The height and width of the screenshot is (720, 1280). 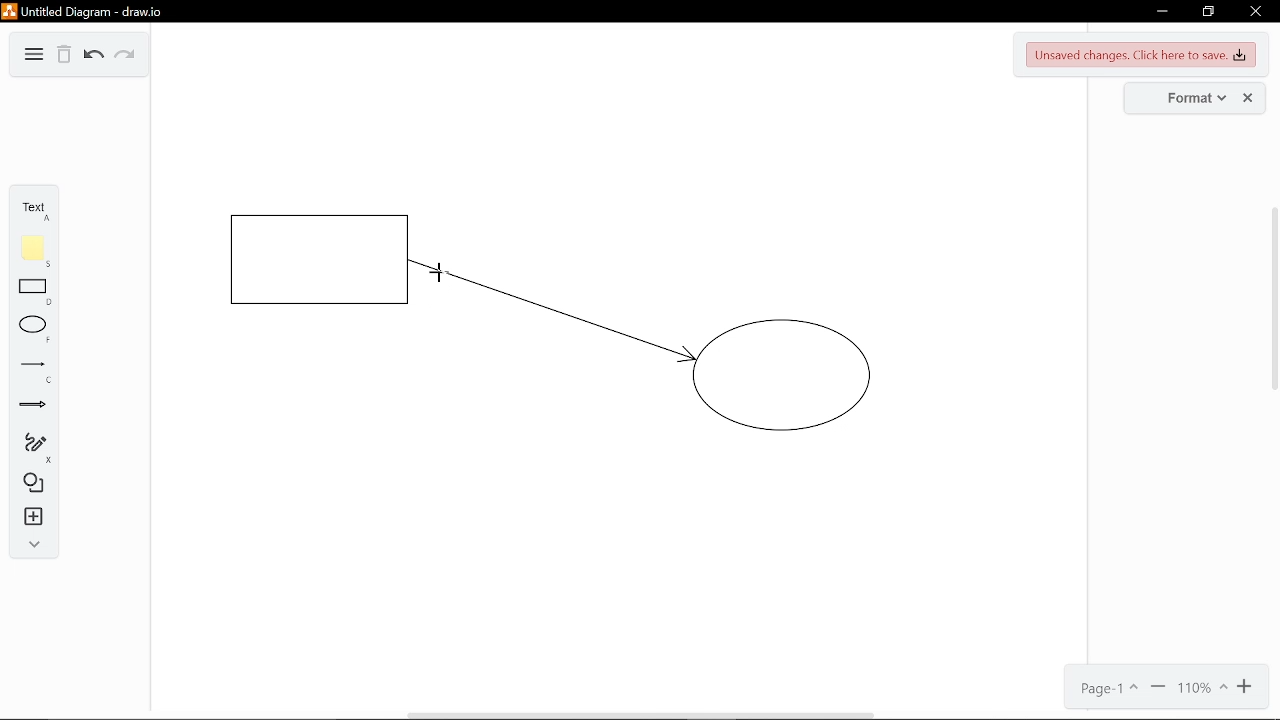 What do you see at coordinates (127, 58) in the screenshot?
I see `Redo` at bounding box center [127, 58].